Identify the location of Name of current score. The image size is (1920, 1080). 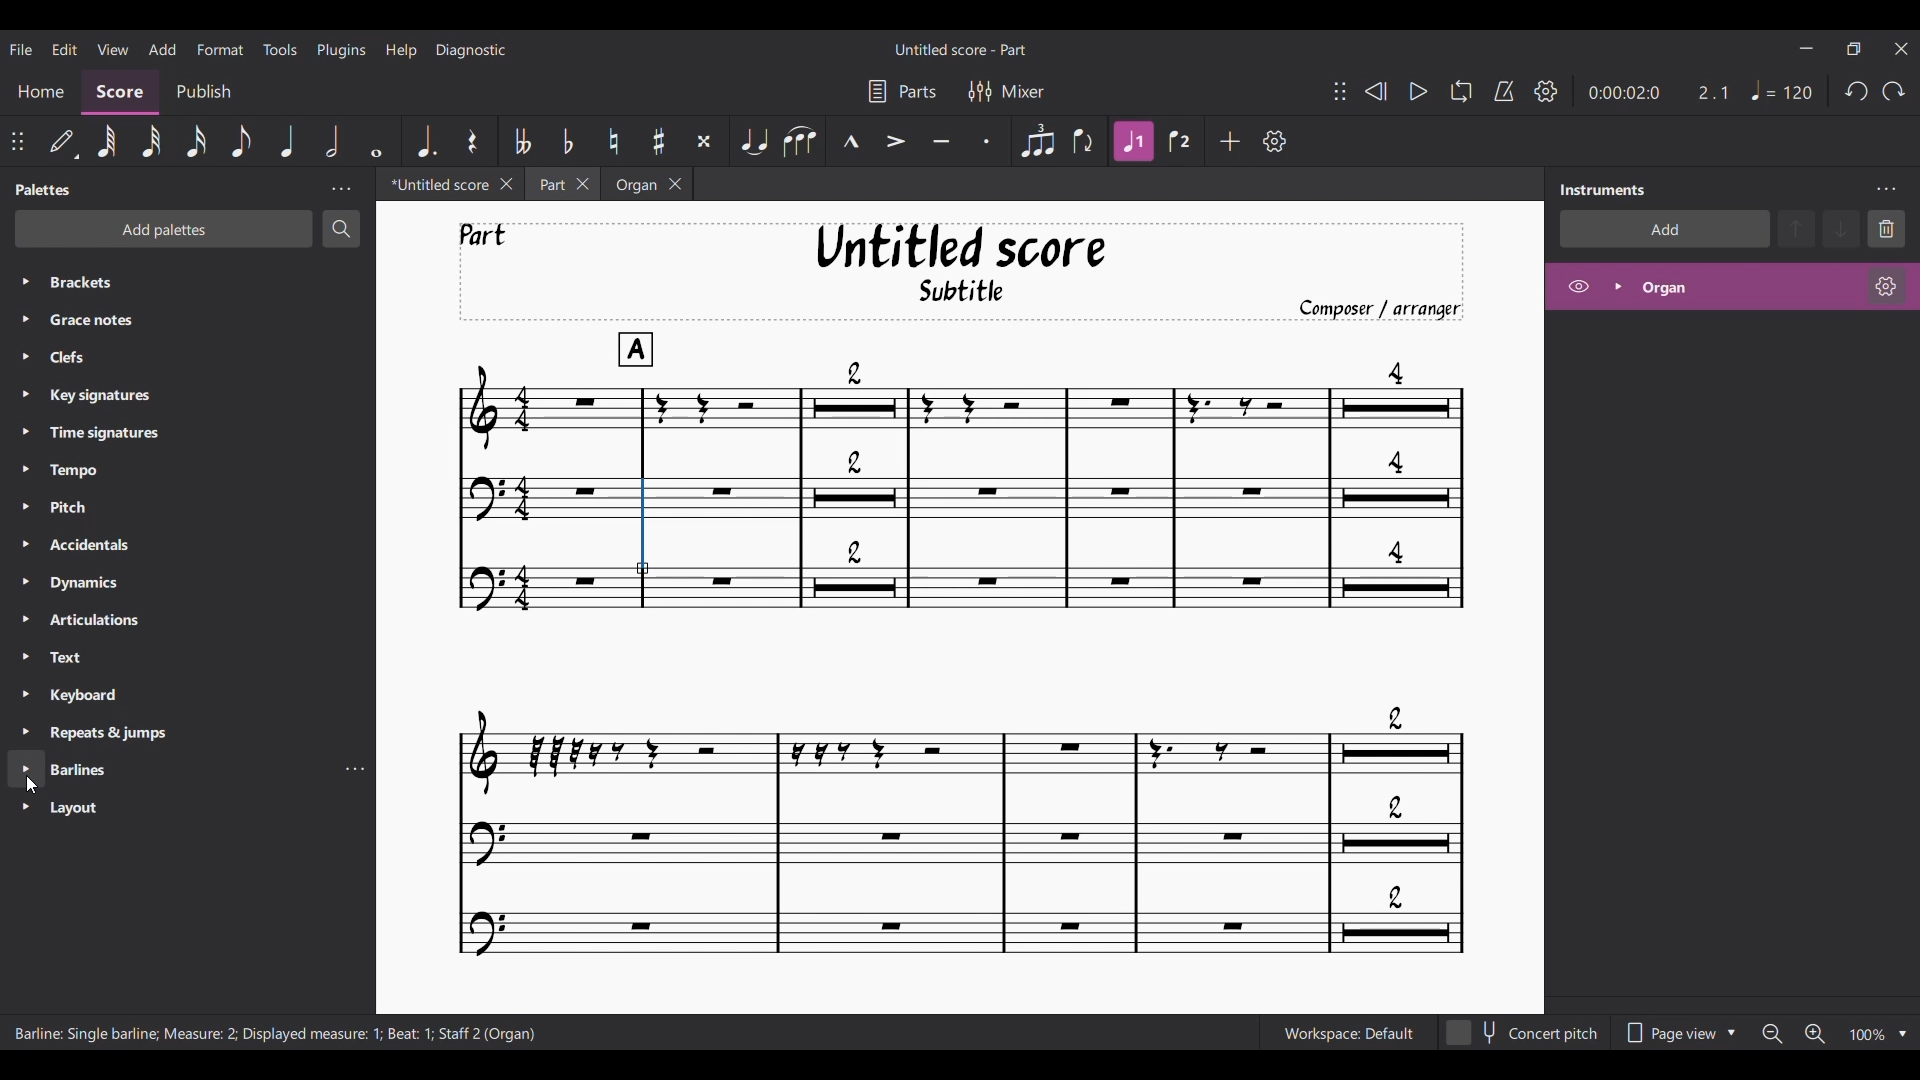
(961, 49).